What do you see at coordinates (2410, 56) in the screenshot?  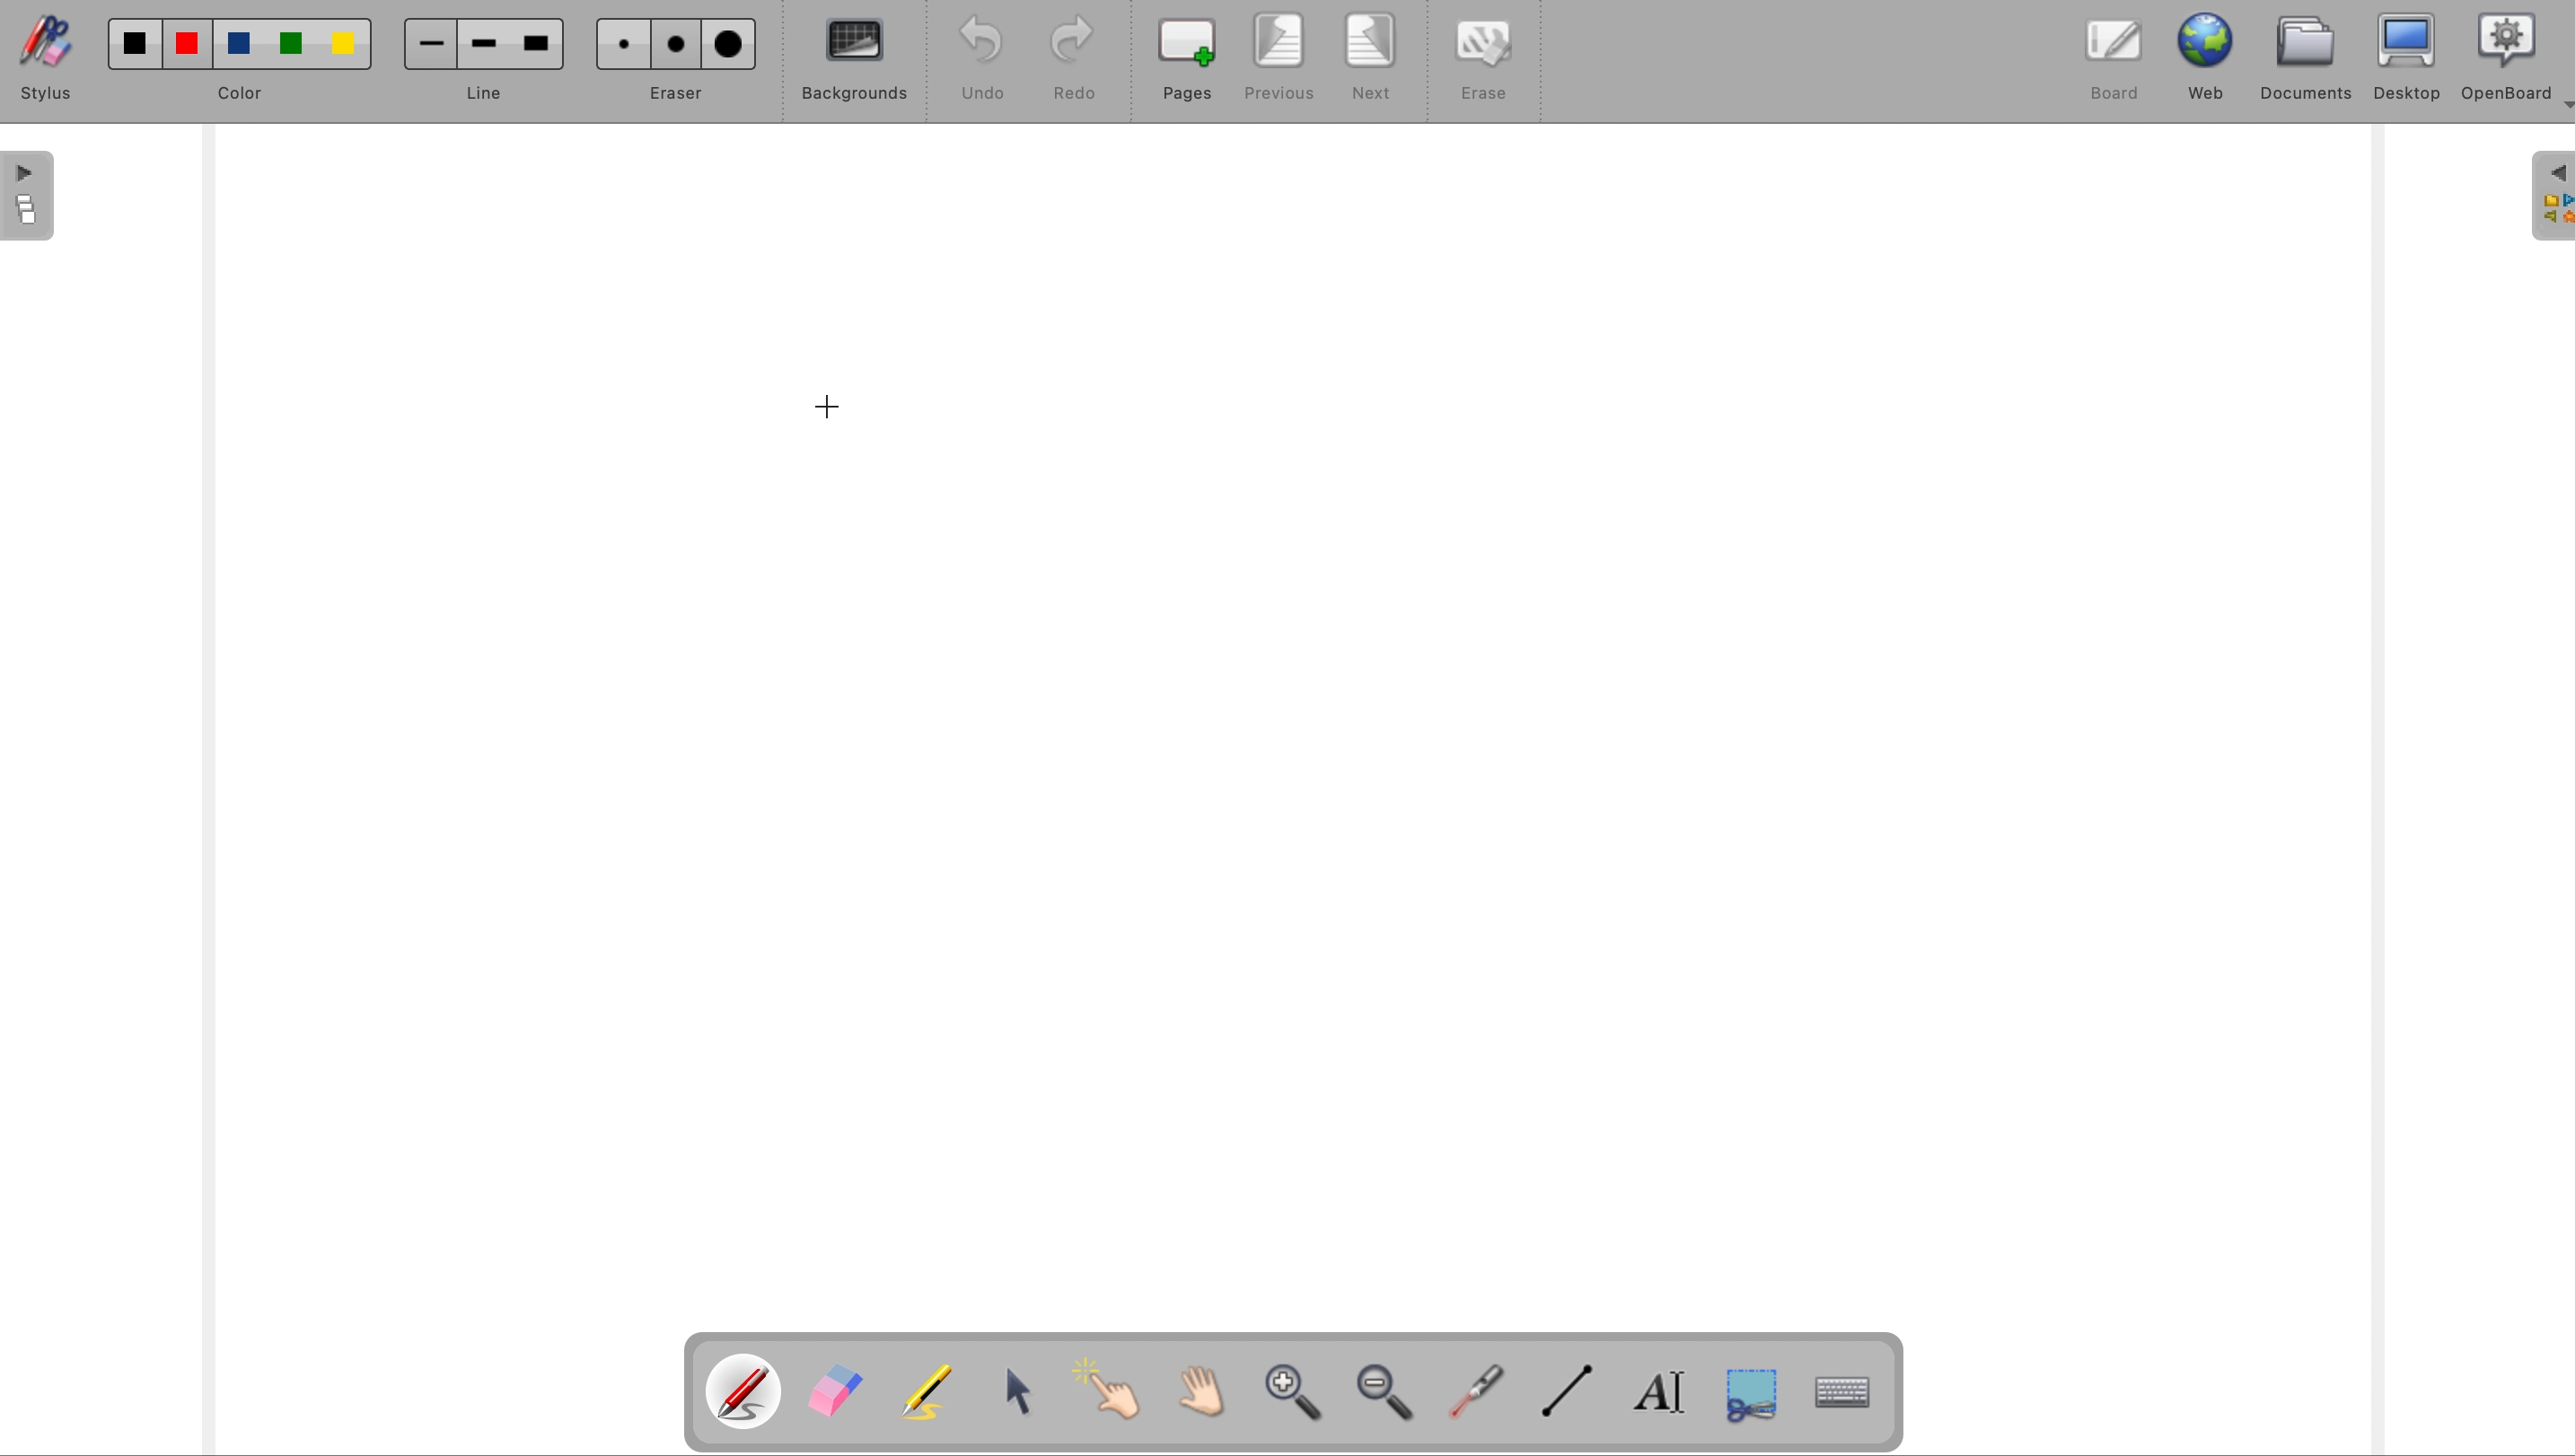 I see `desktop` at bounding box center [2410, 56].